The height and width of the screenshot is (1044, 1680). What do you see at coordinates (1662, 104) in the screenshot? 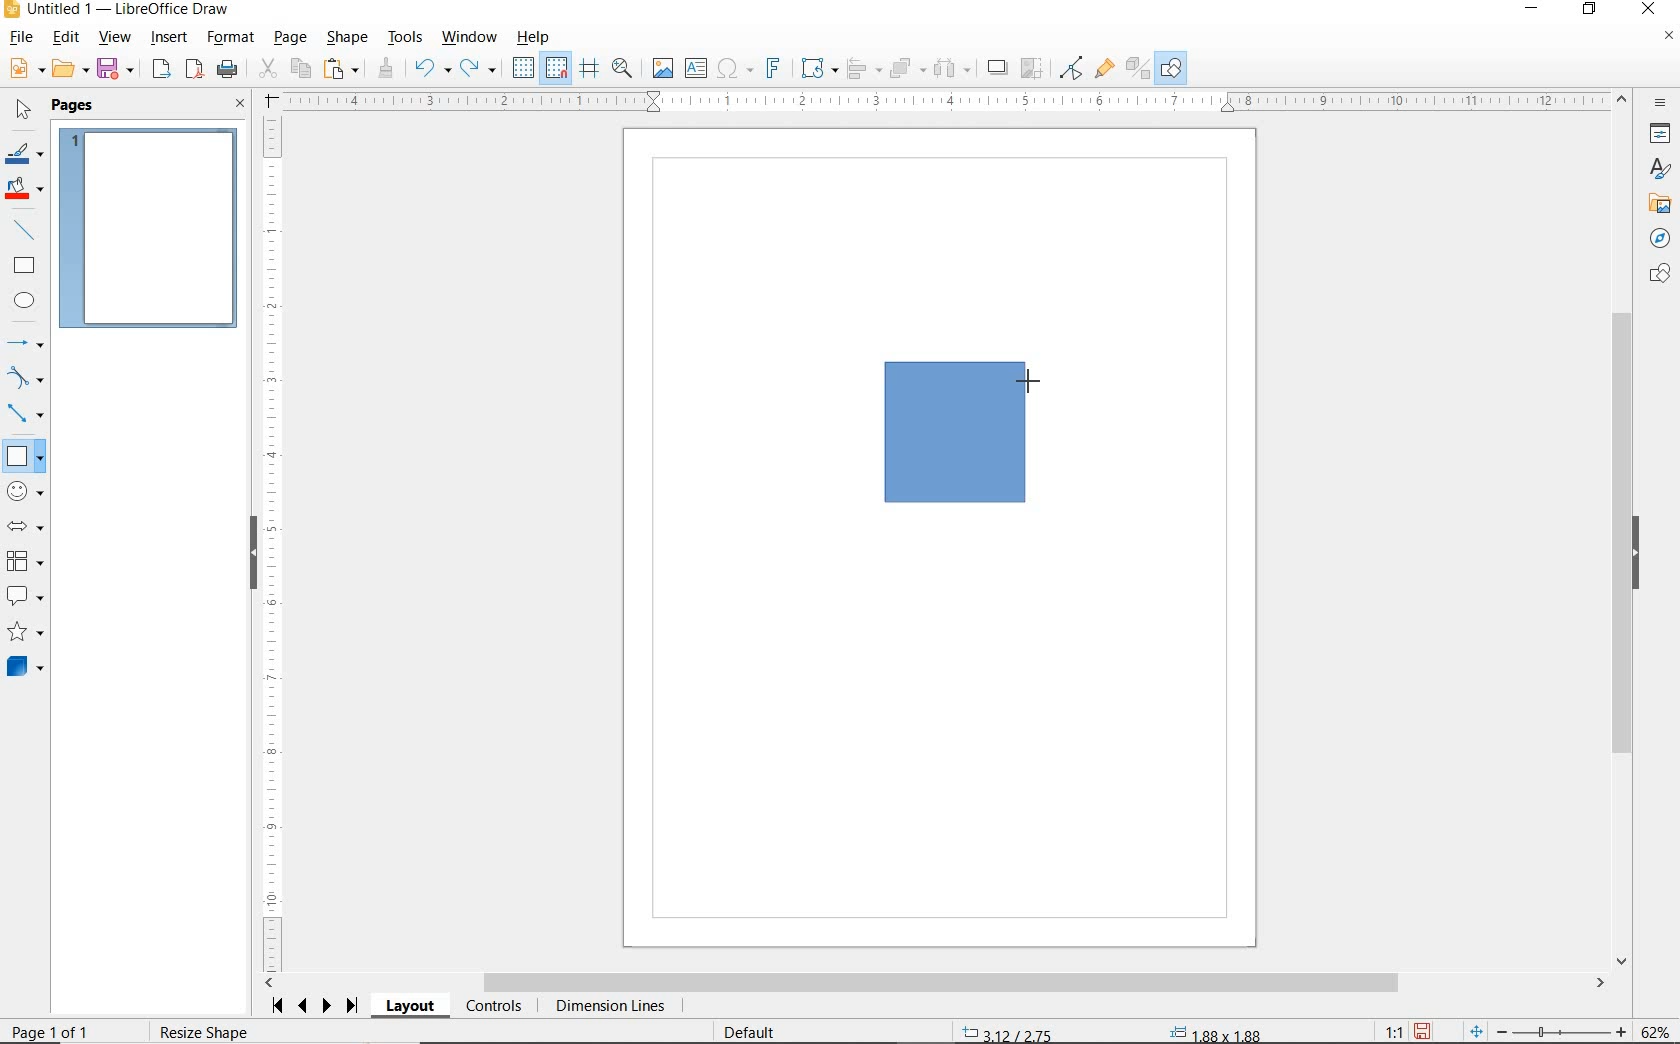
I see `SIDEBAR SETTINGS` at bounding box center [1662, 104].